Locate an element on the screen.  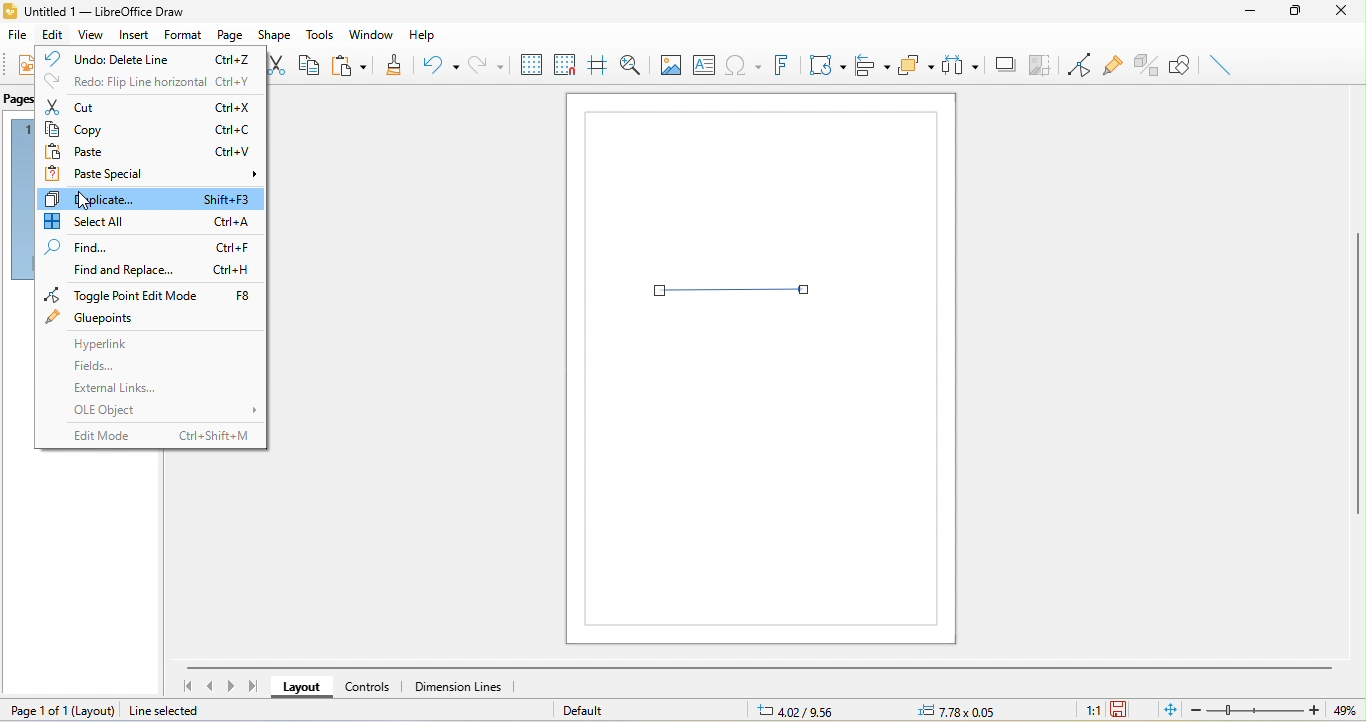
image is located at coordinates (669, 63).